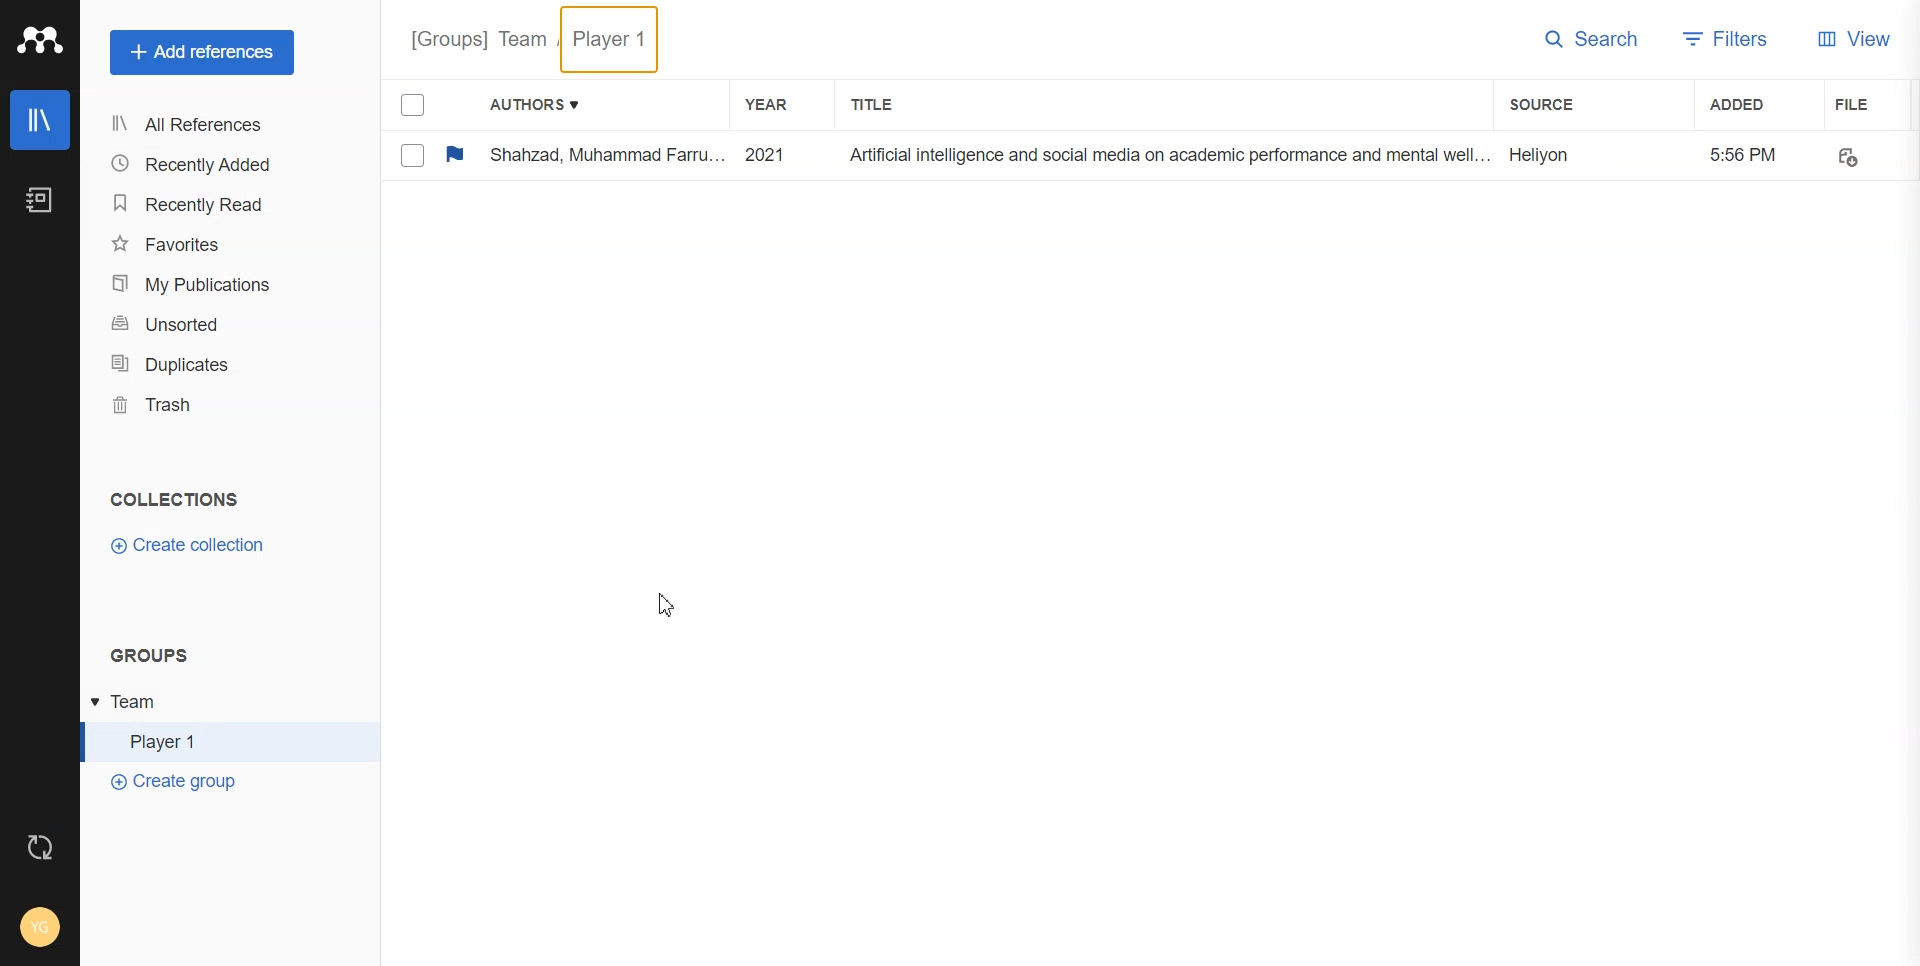  Describe the element at coordinates (202, 126) in the screenshot. I see `All References` at that location.